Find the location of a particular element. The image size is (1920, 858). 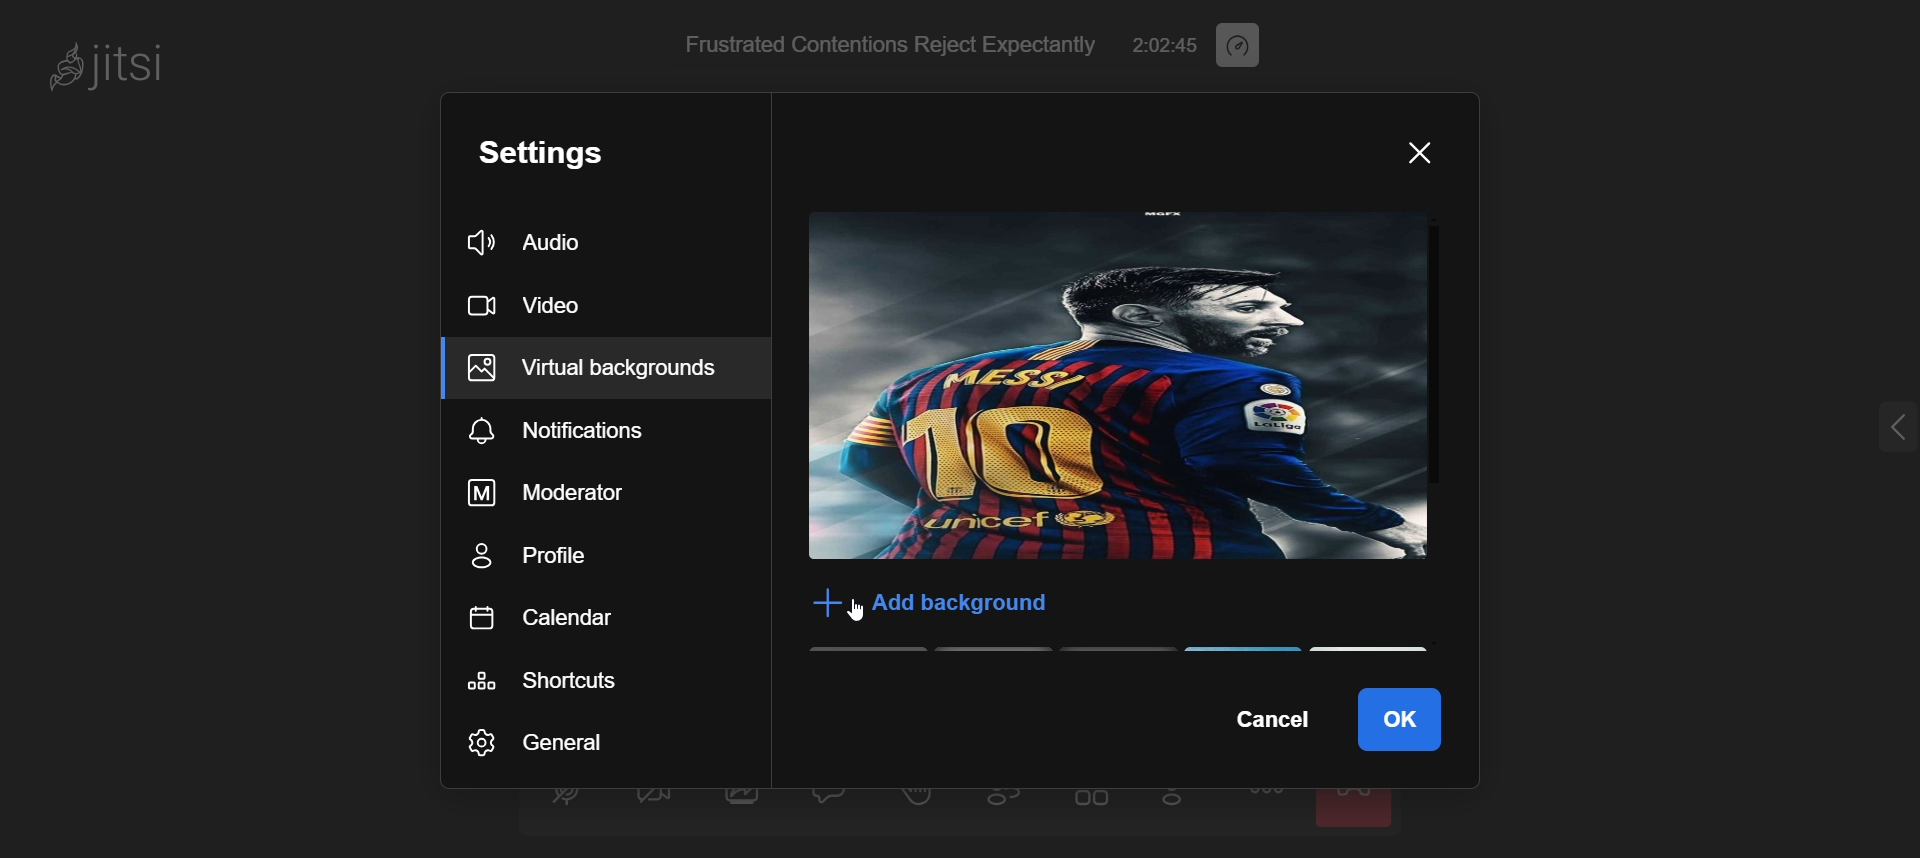

shortcuts is located at coordinates (581, 674).